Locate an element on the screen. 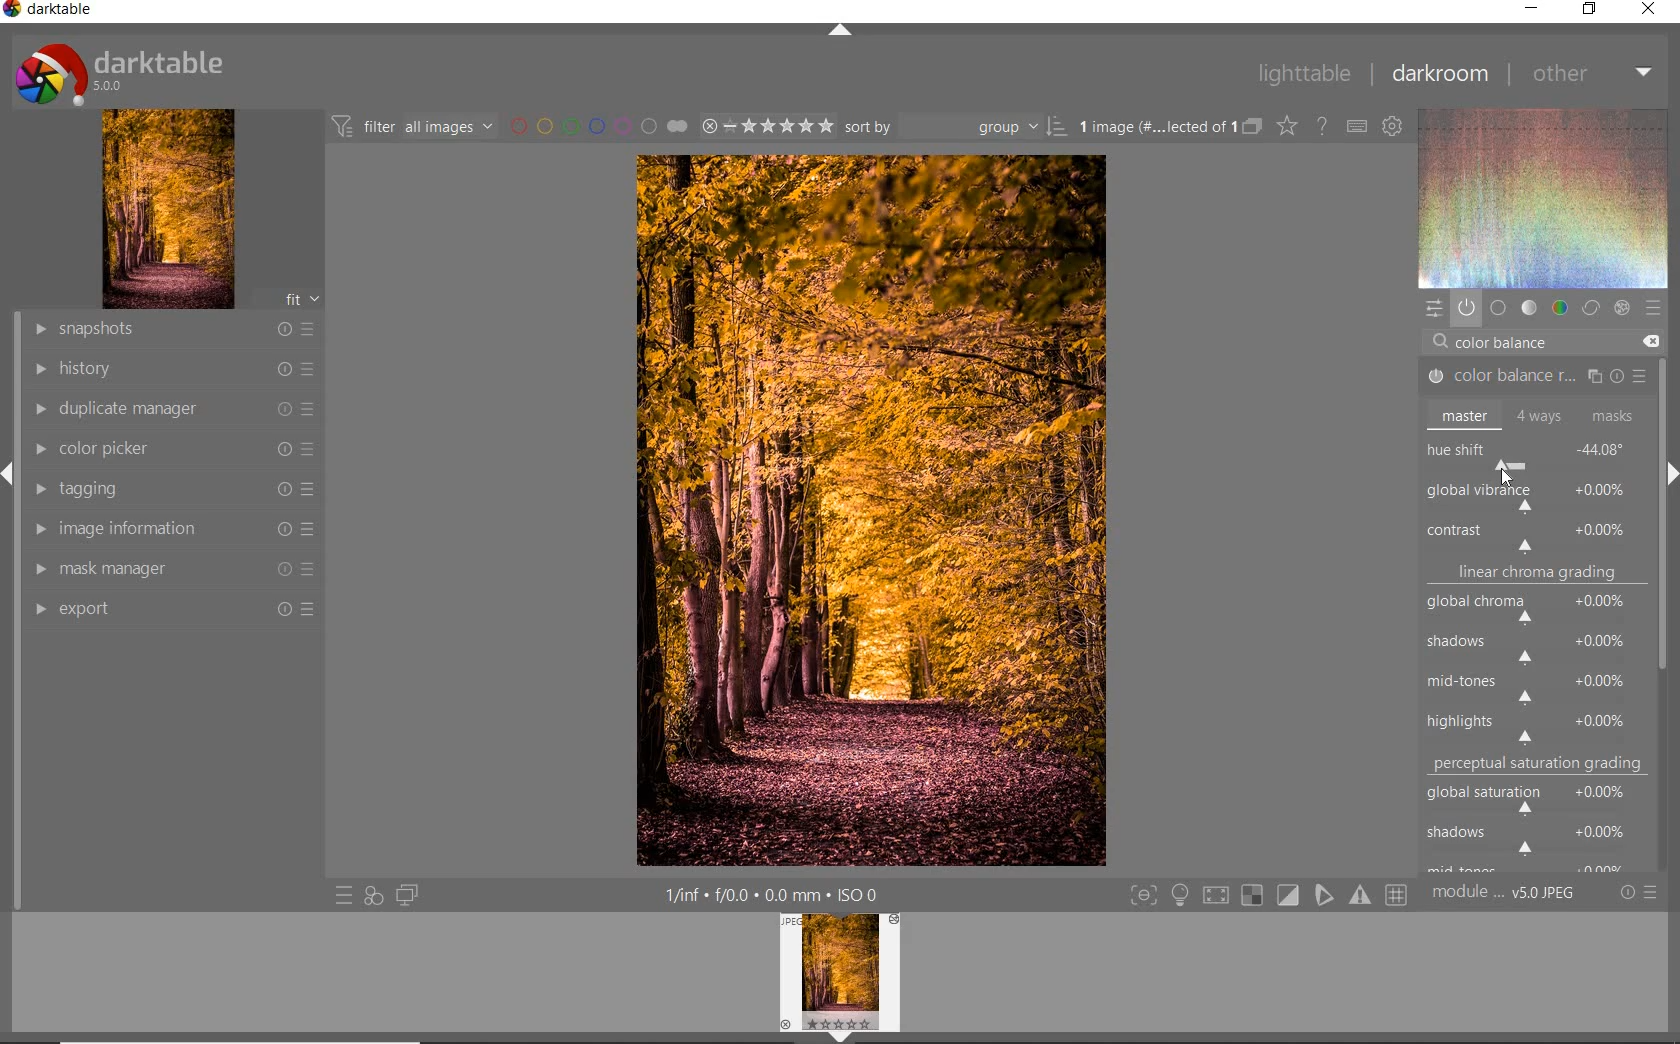 The image size is (1680, 1044). effect is located at coordinates (1622, 306).